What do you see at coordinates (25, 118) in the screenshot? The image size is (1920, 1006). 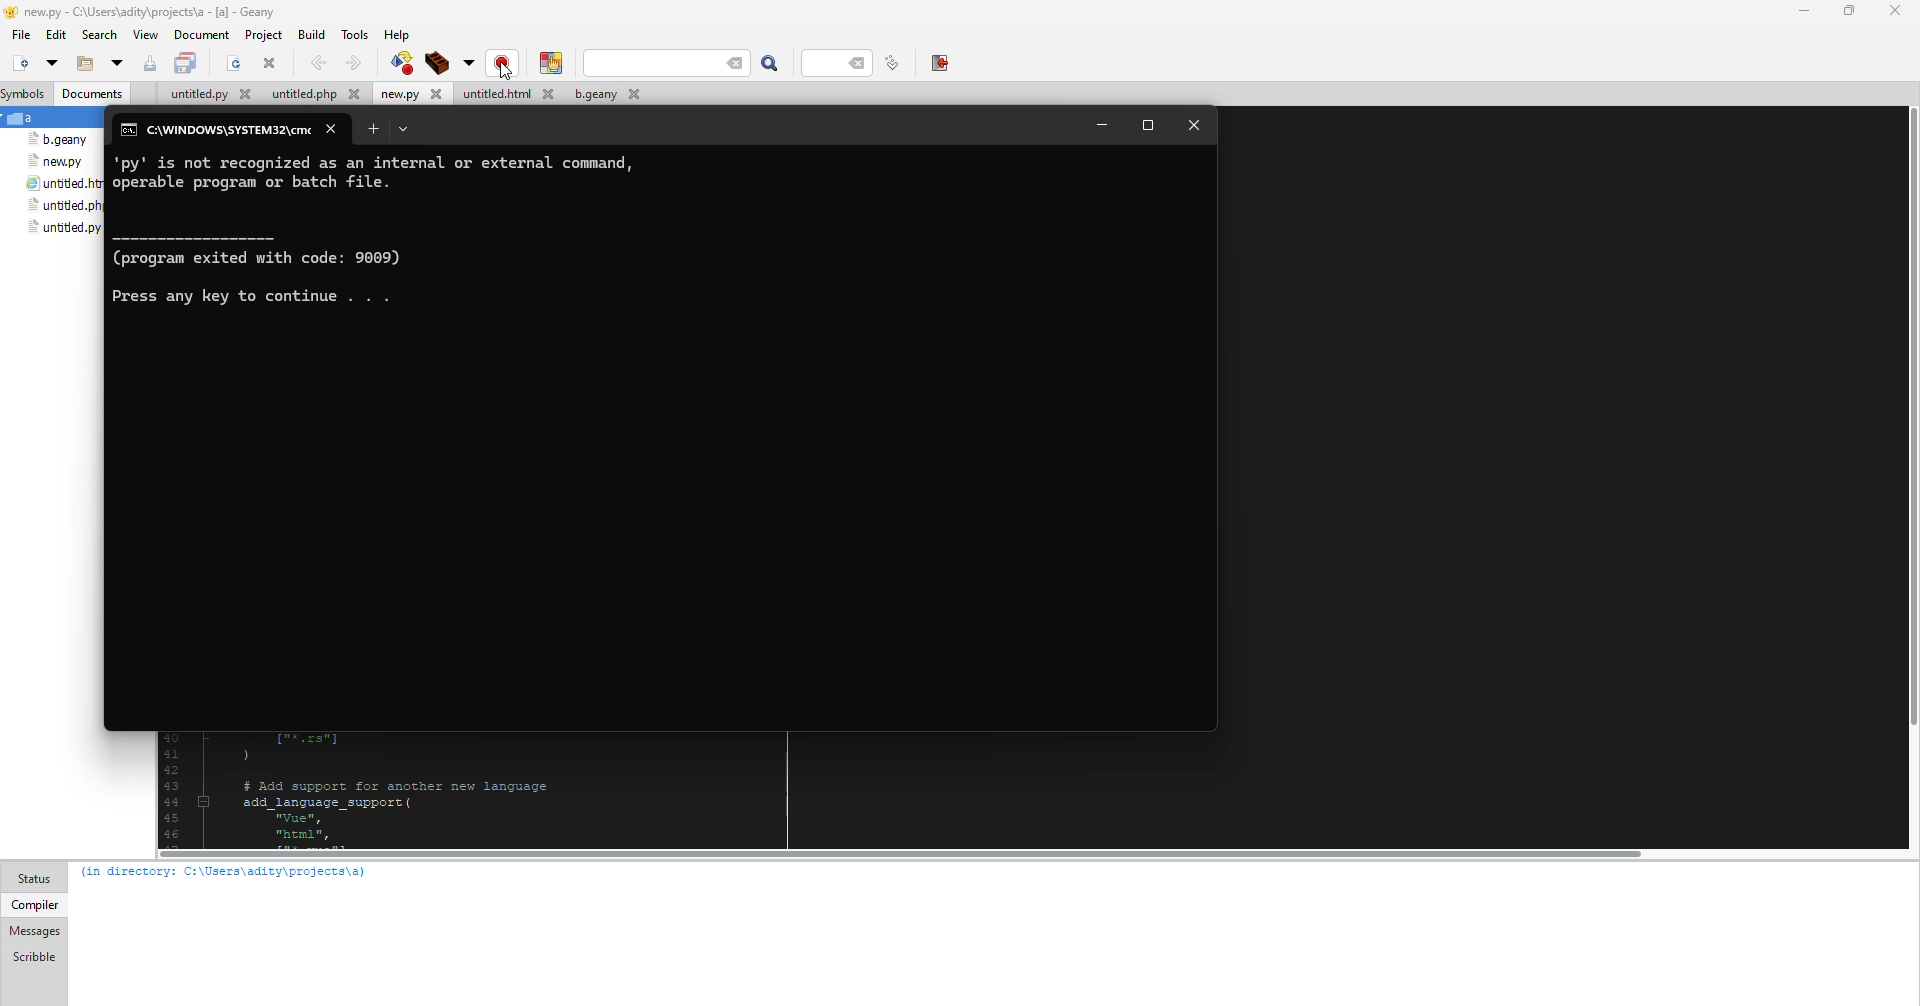 I see `a` at bounding box center [25, 118].